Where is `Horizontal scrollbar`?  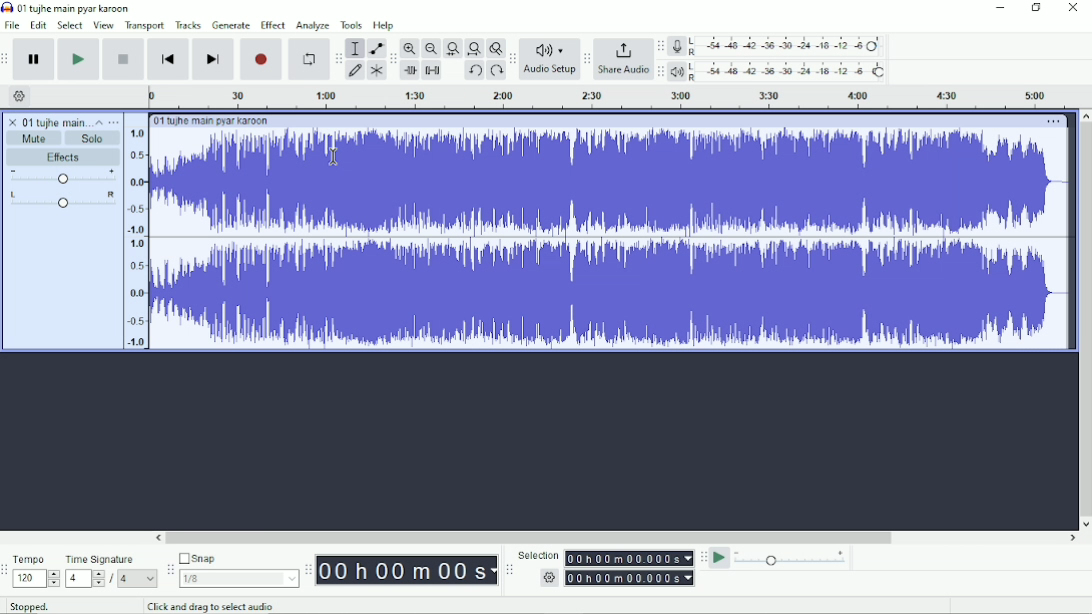
Horizontal scrollbar is located at coordinates (534, 537).